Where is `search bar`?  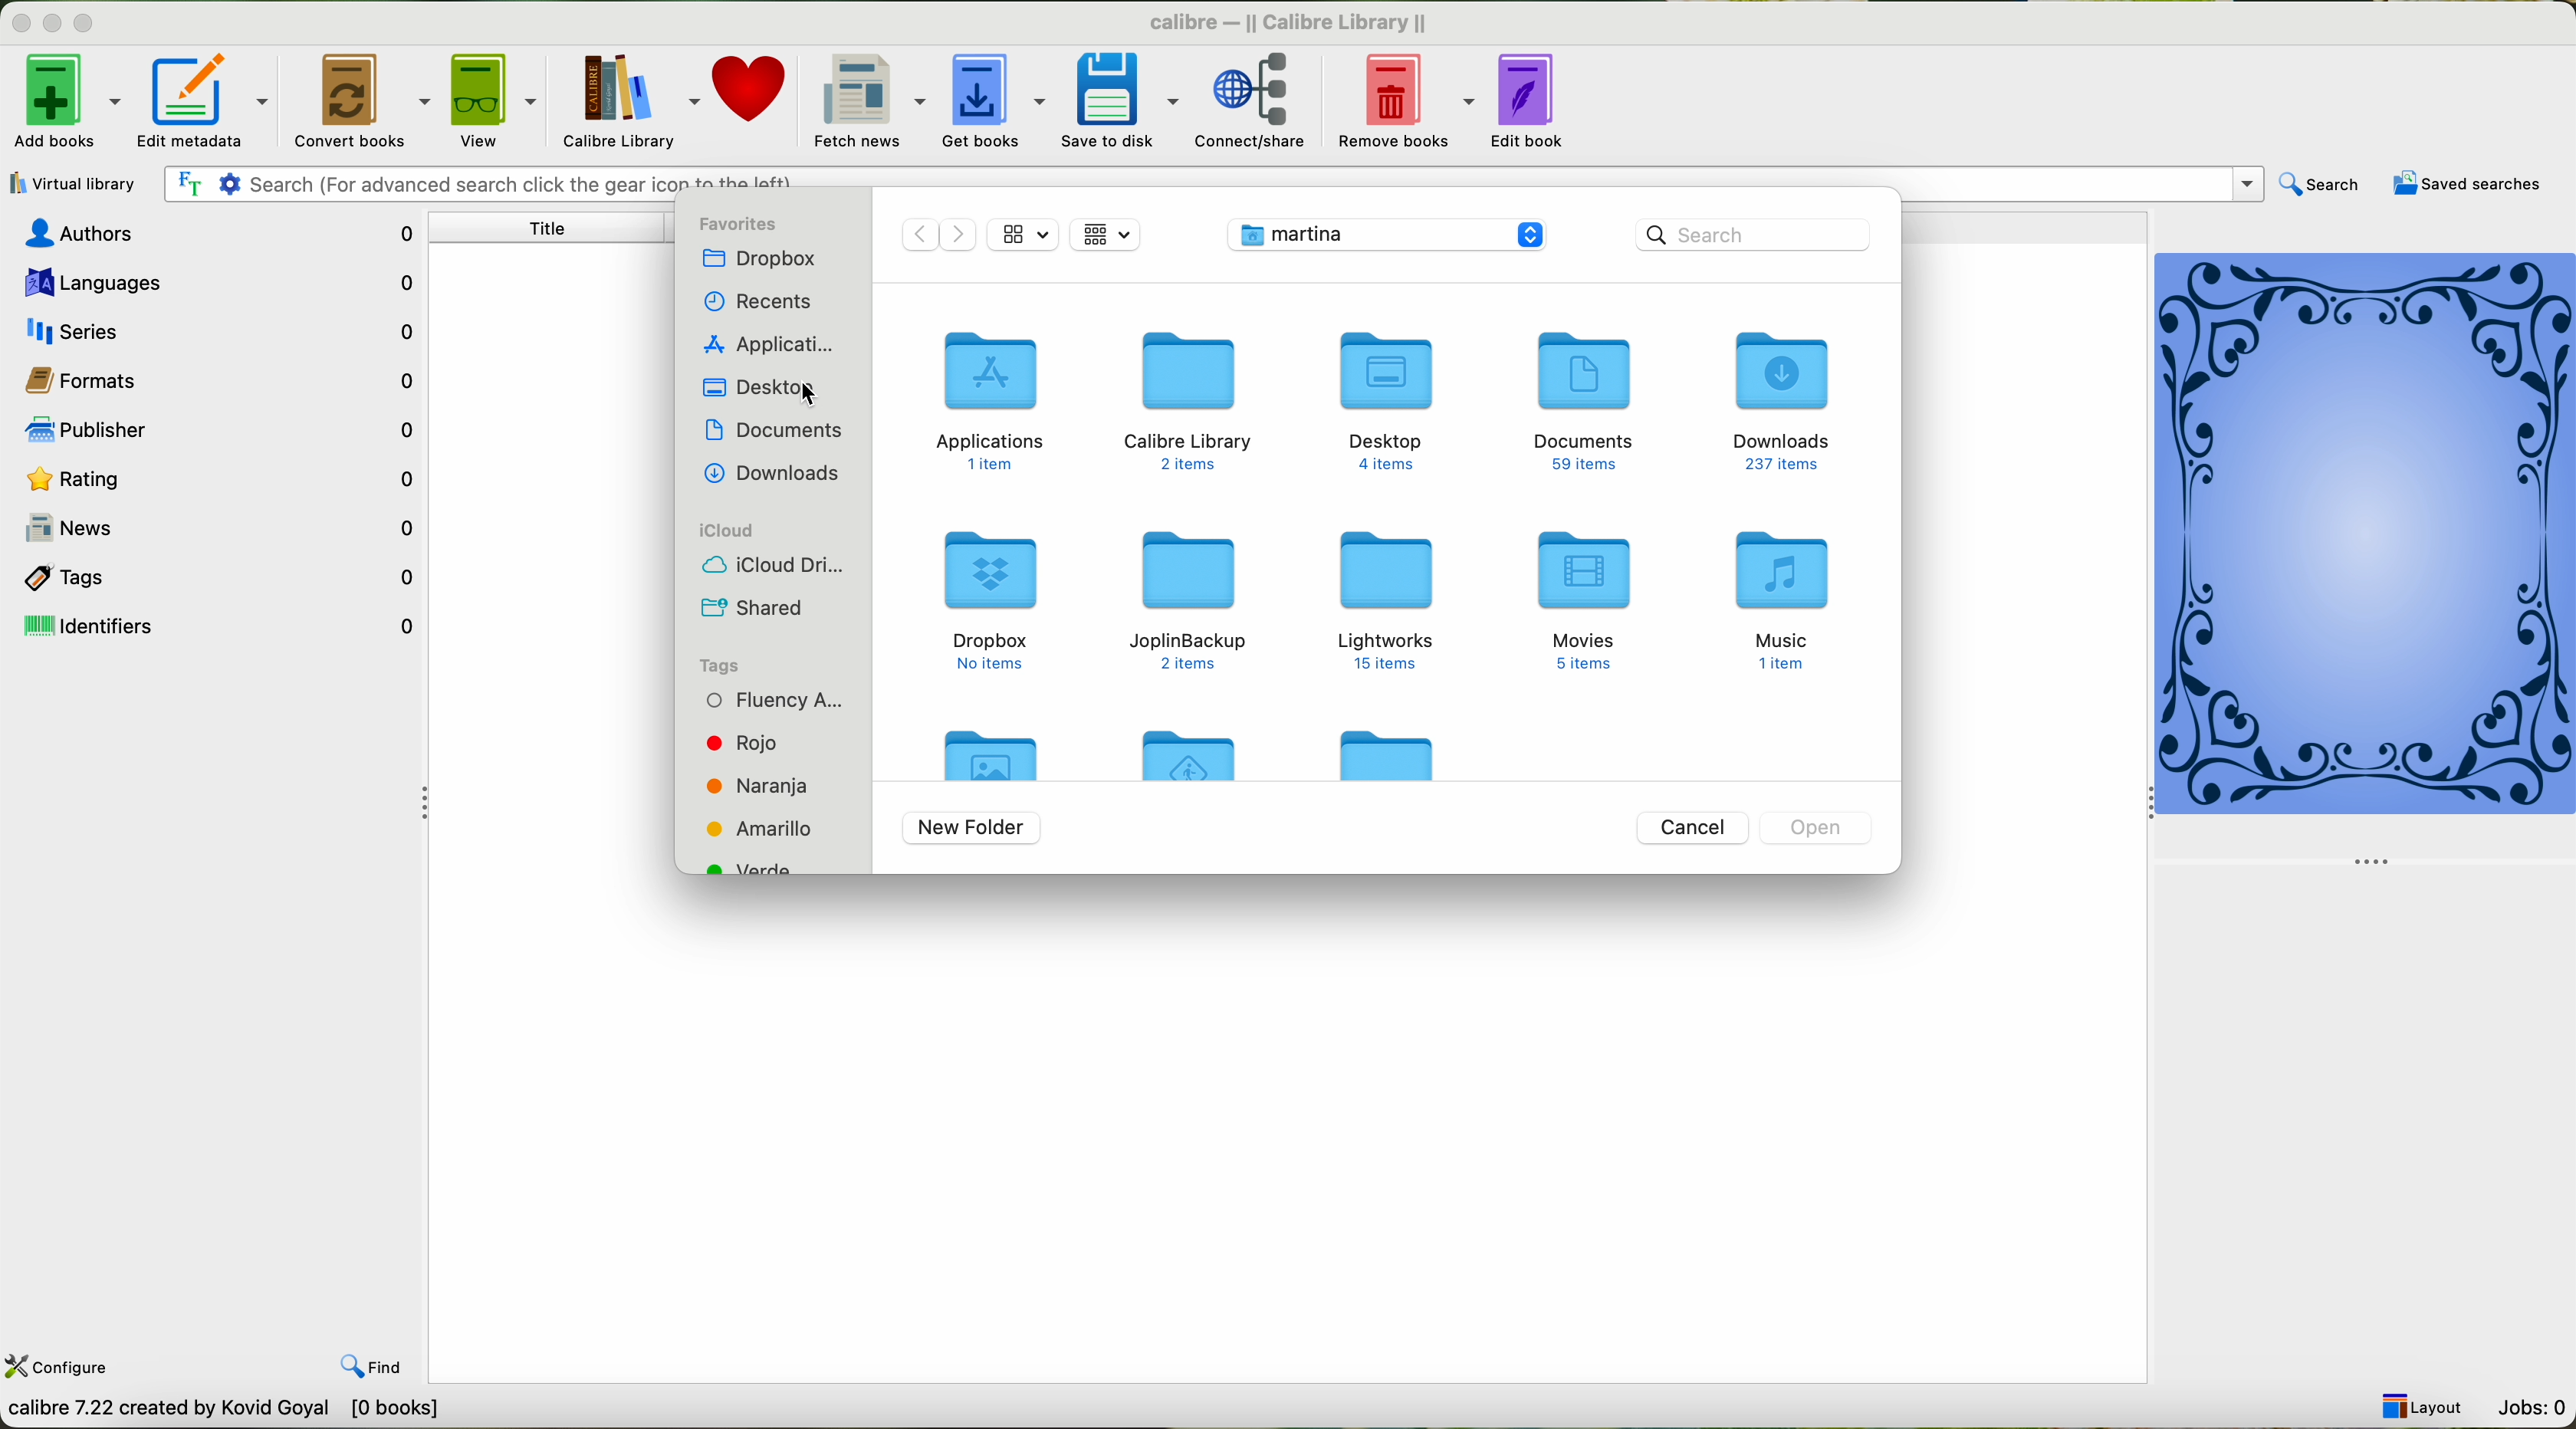 search bar is located at coordinates (1753, 235).